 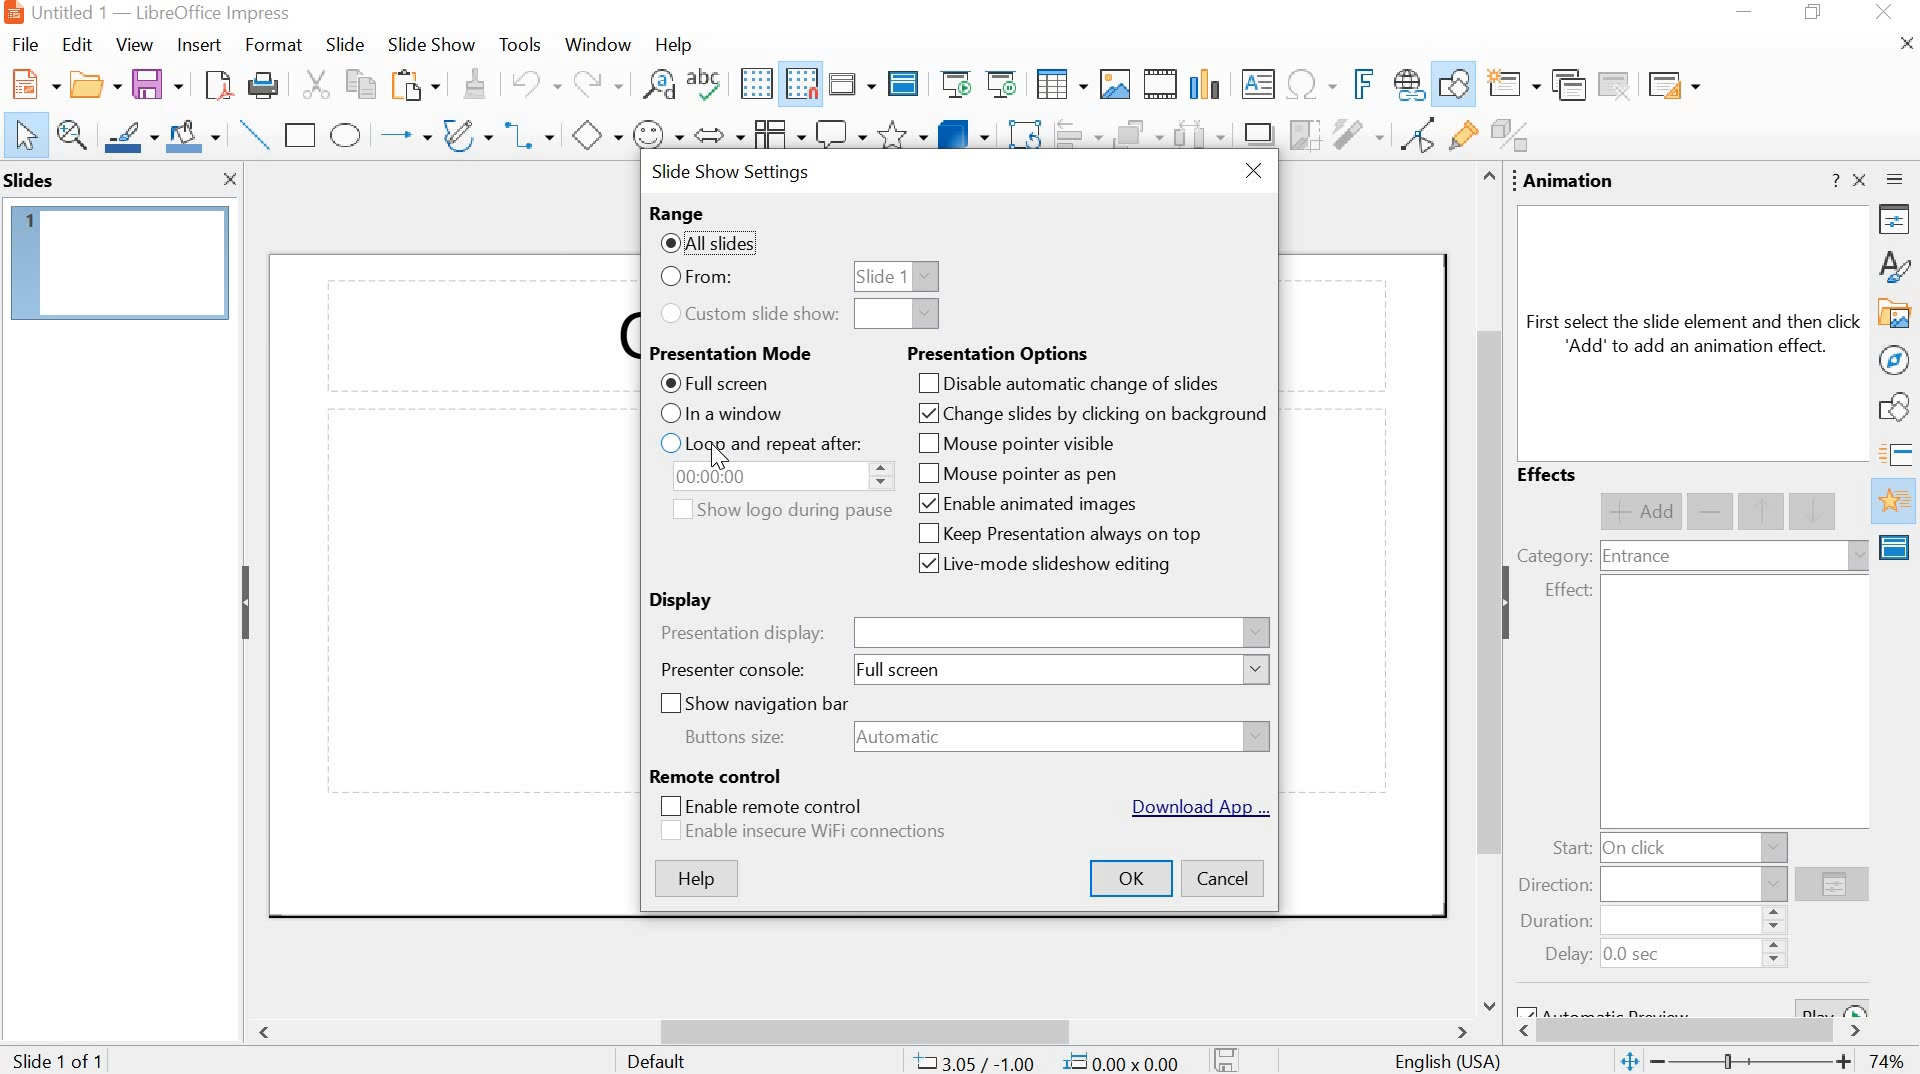 I want to click on undo, so click(x=533, y=82).